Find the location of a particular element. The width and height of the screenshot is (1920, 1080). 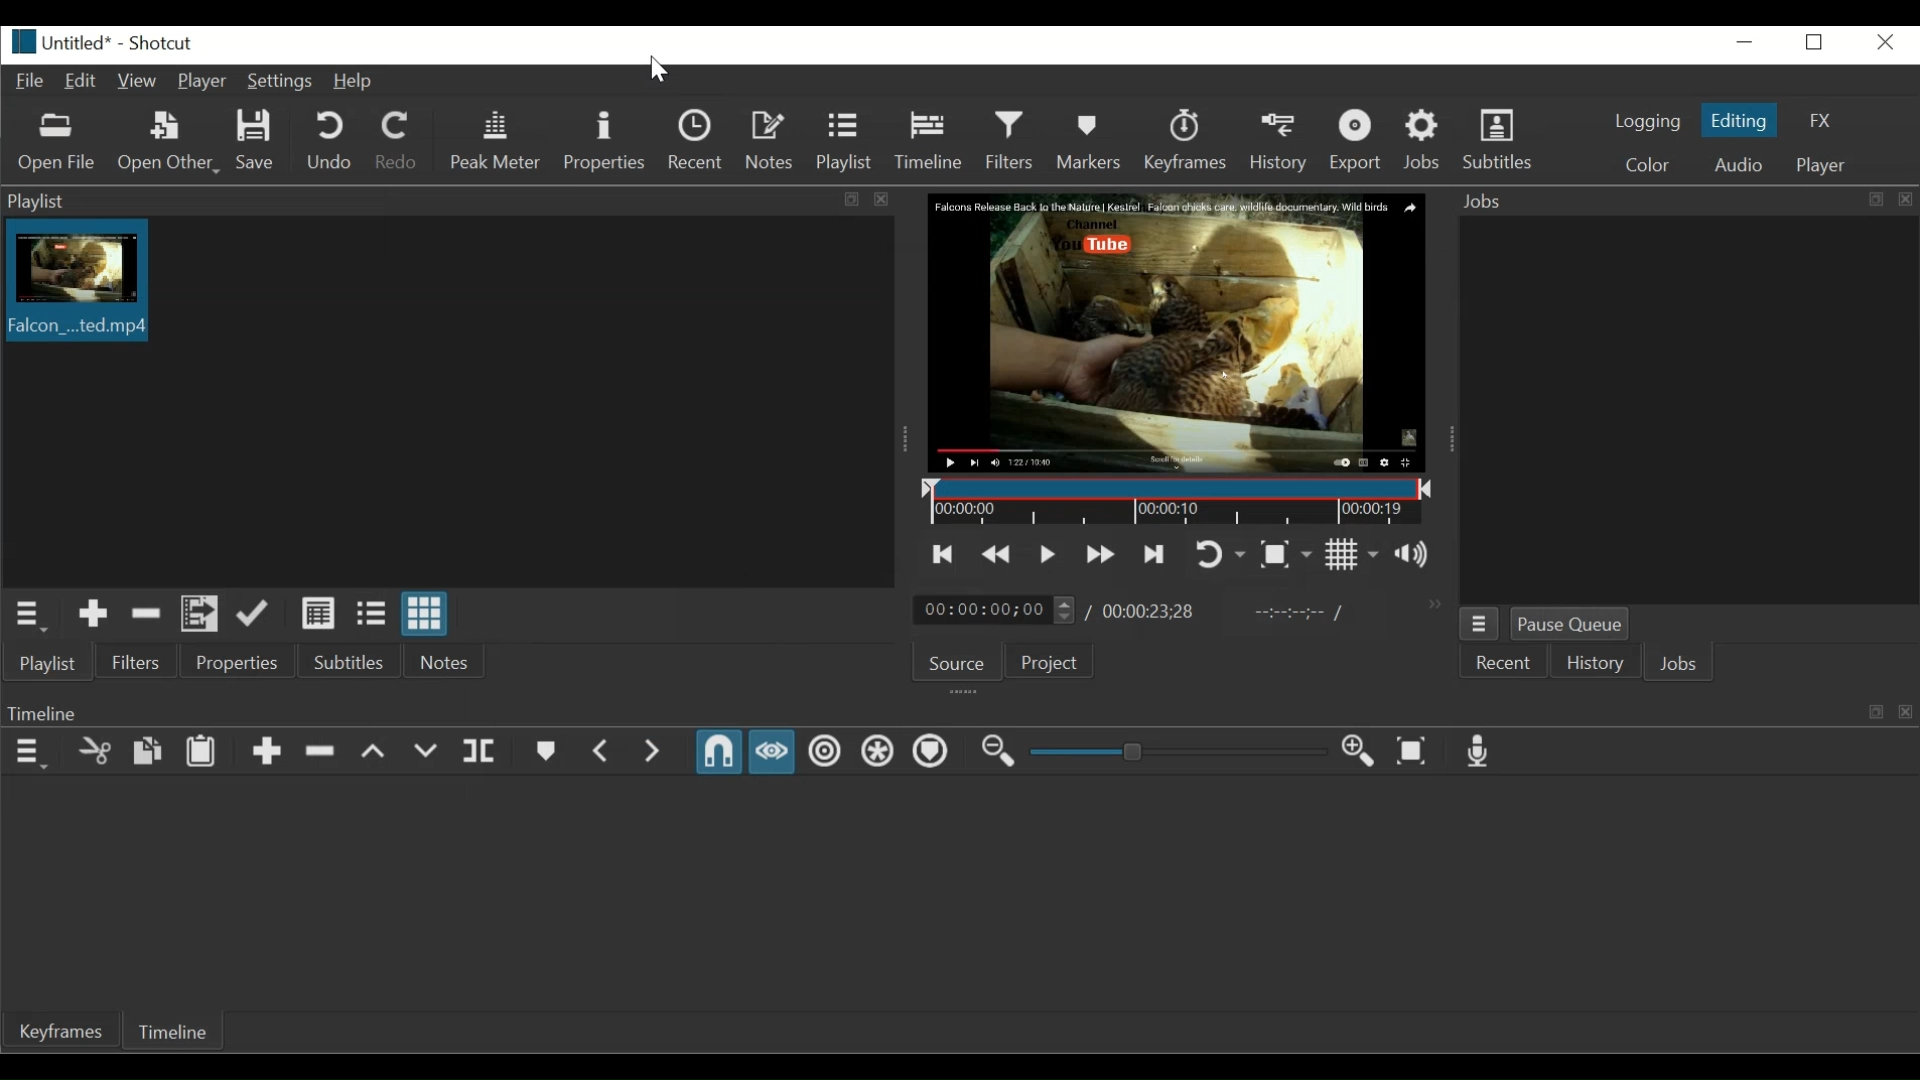

Skip to the next point is located at coordinates (1153, 554).